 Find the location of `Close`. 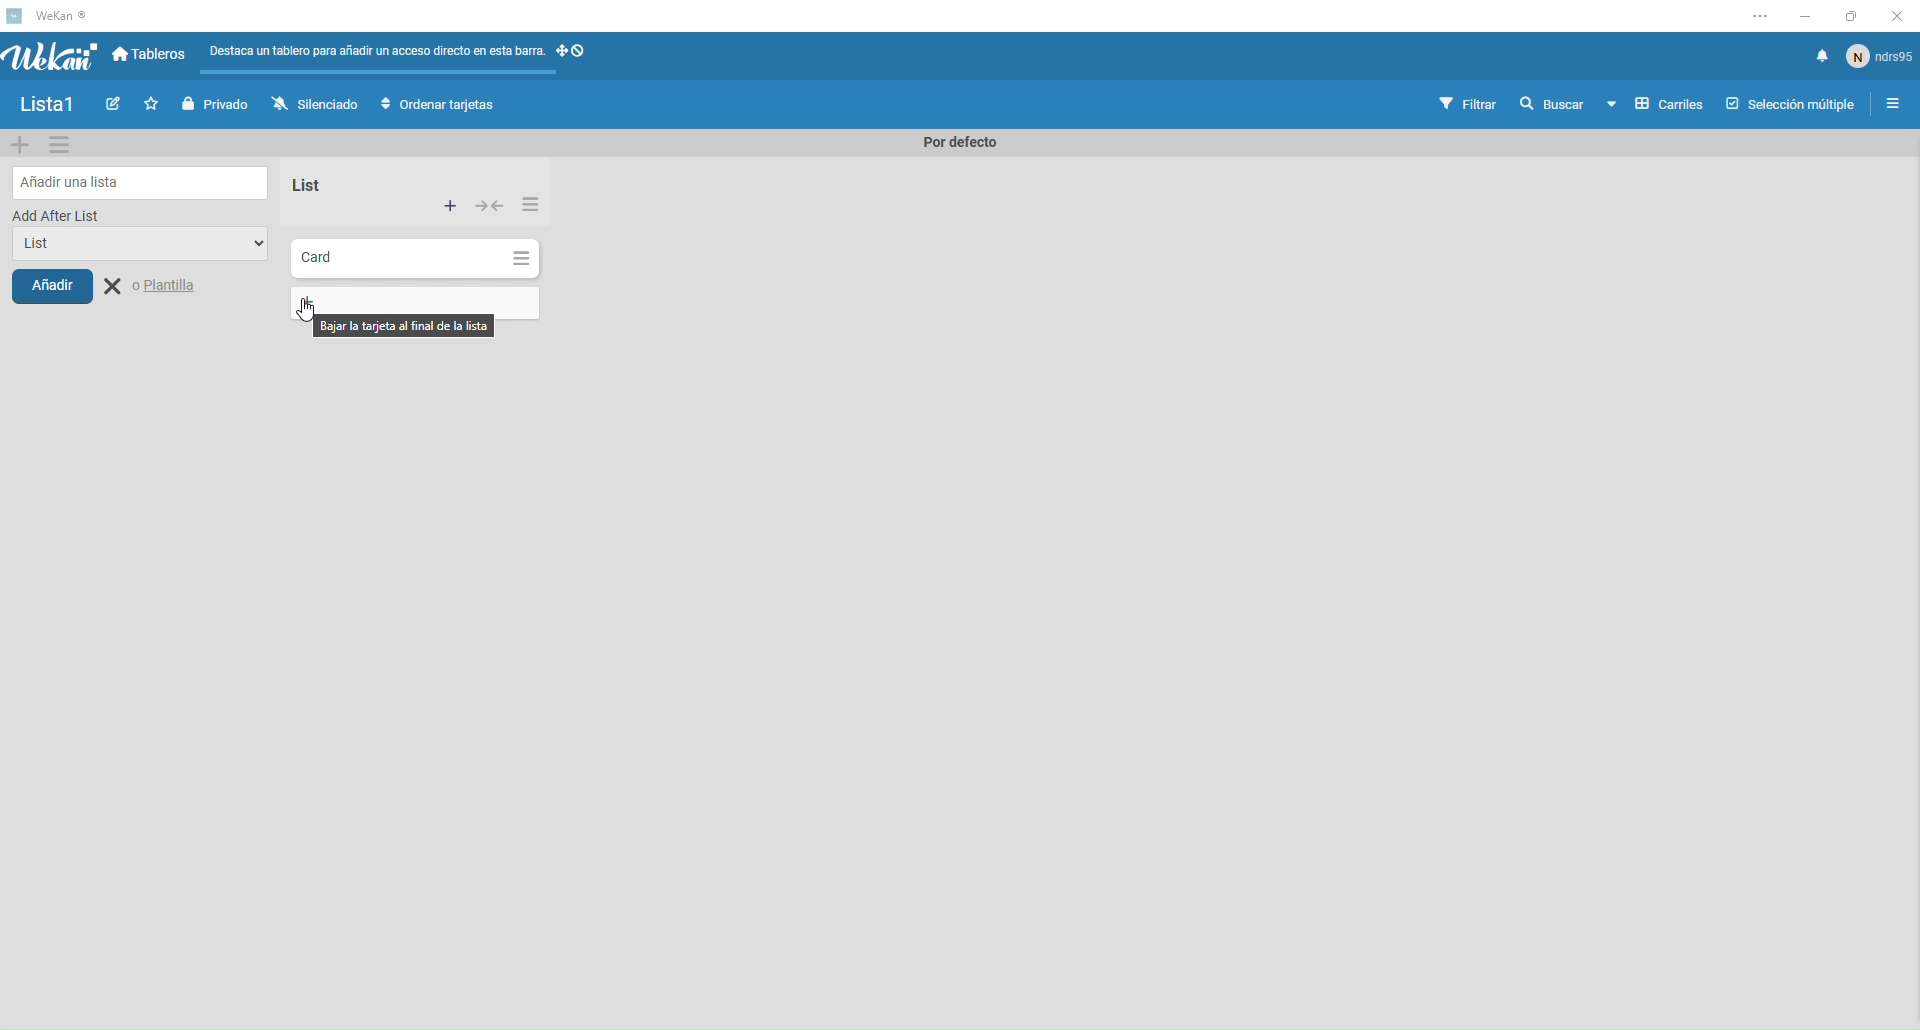

Close is located at coordinates (154, 287).